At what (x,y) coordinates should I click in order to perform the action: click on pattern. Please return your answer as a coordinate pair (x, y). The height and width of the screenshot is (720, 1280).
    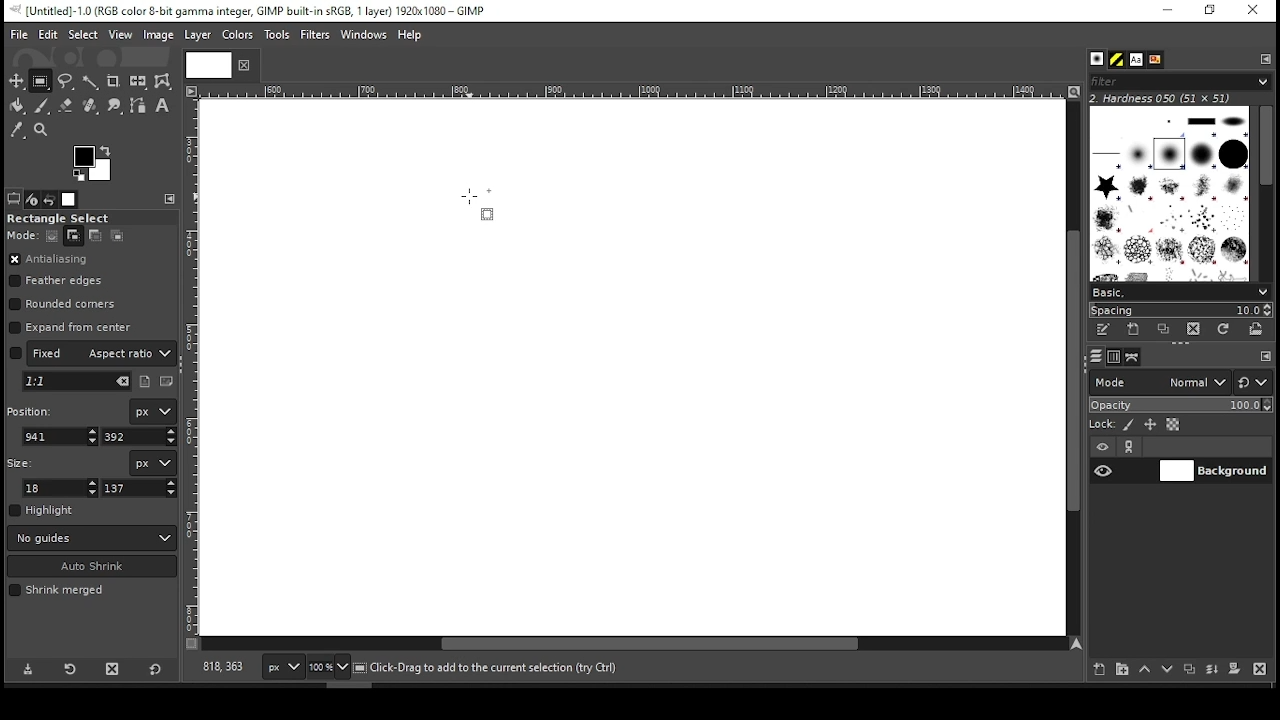
    Looking at the image, I should click on (1117, 60).